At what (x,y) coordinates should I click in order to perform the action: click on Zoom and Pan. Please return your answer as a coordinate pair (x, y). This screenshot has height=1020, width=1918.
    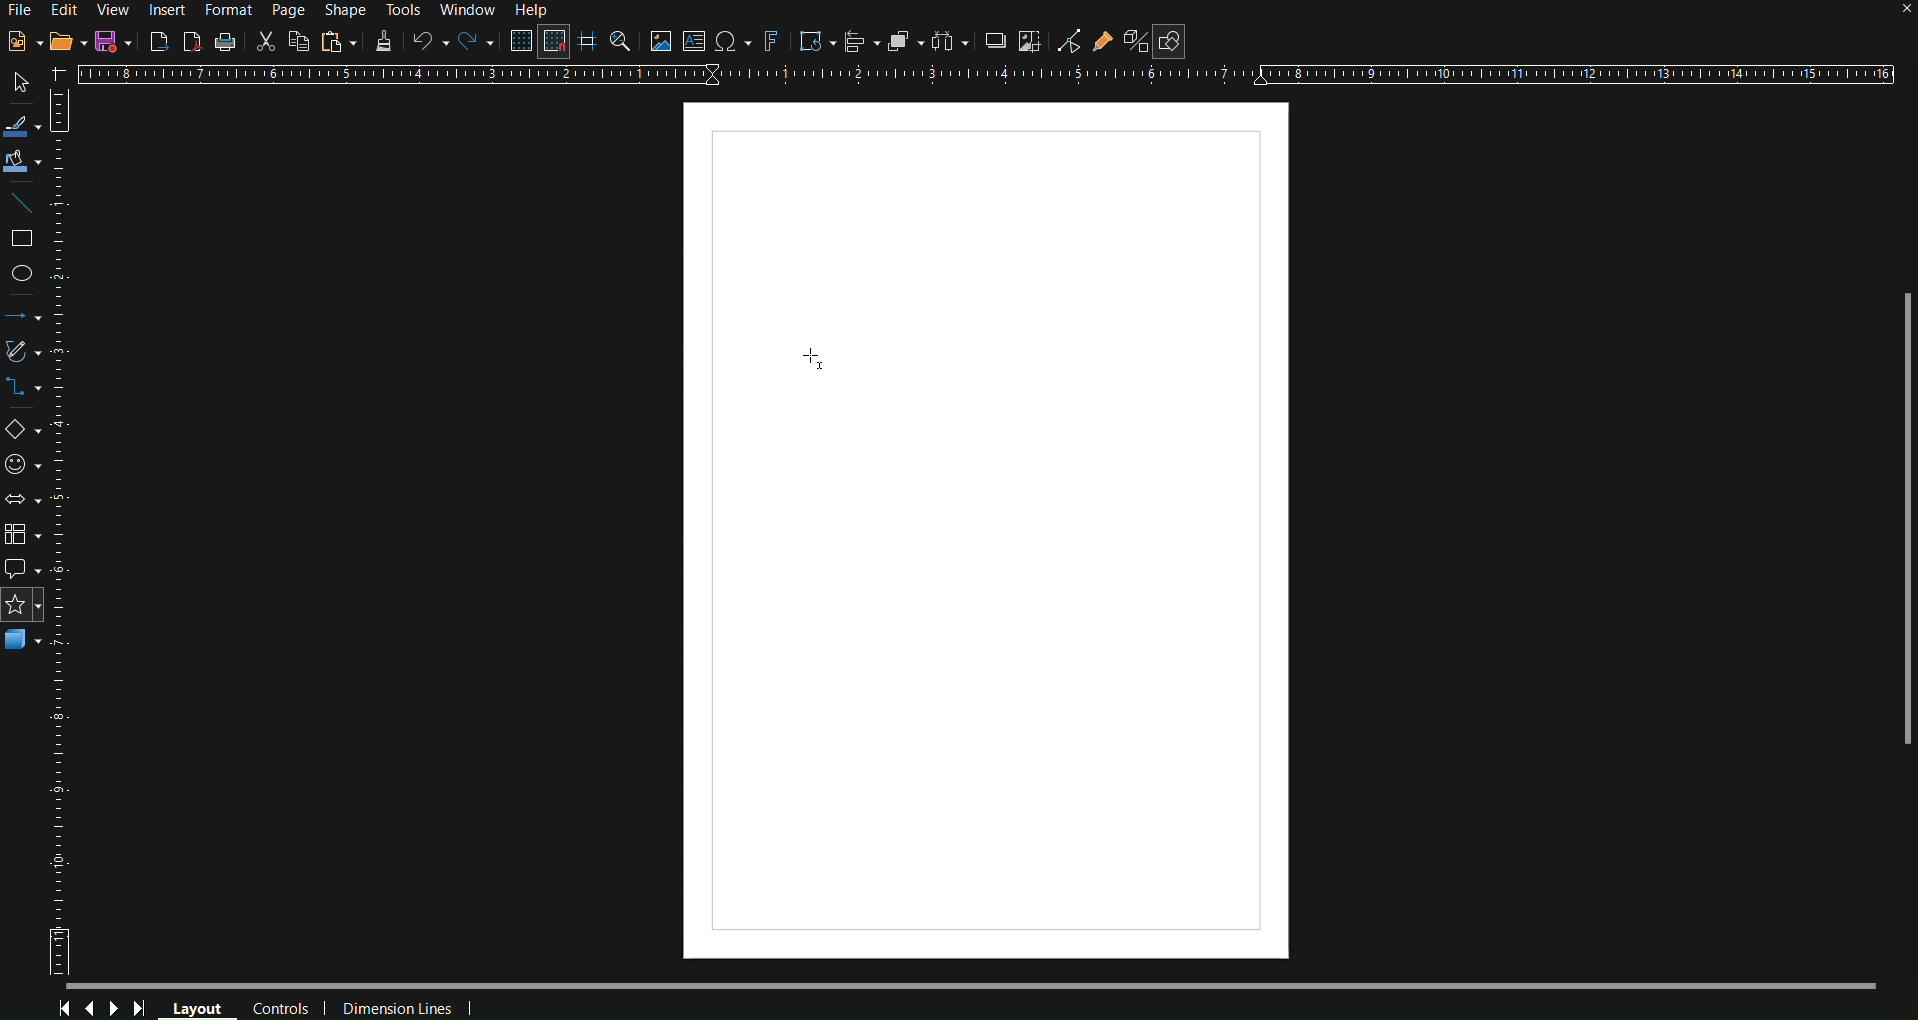
    Looking at the image, I should click on (623, 43).